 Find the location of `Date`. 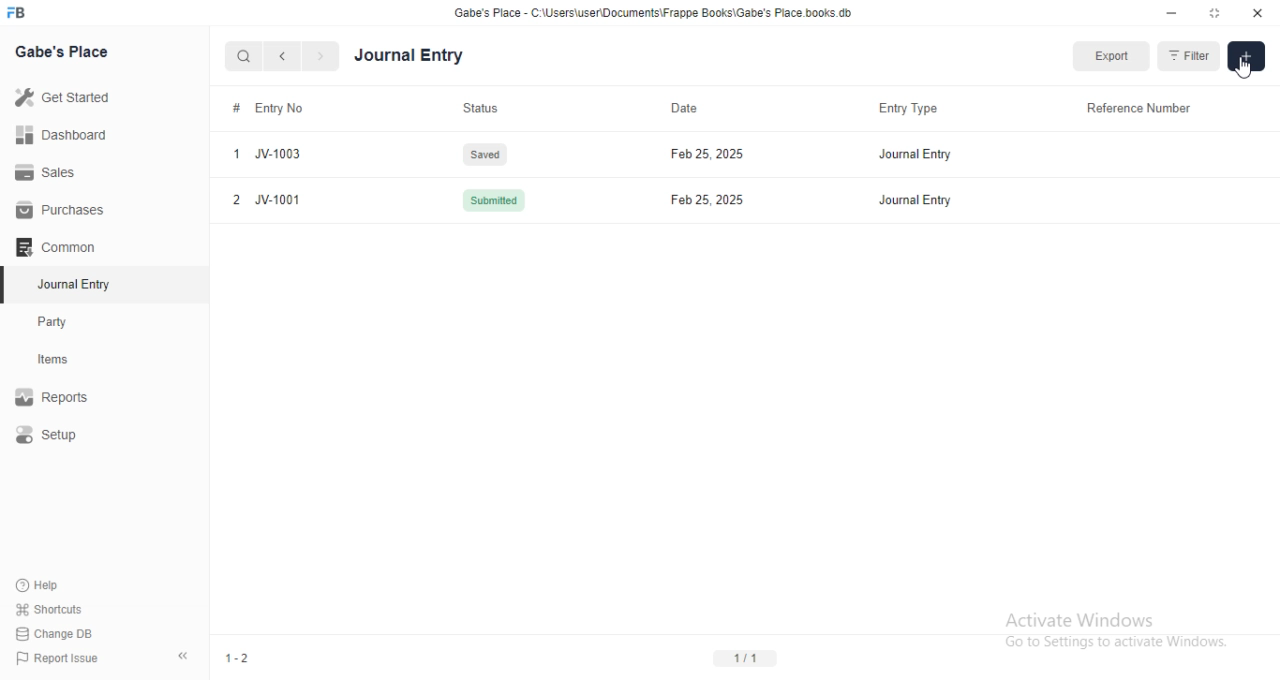

Date is located at coordinates (694, 107).